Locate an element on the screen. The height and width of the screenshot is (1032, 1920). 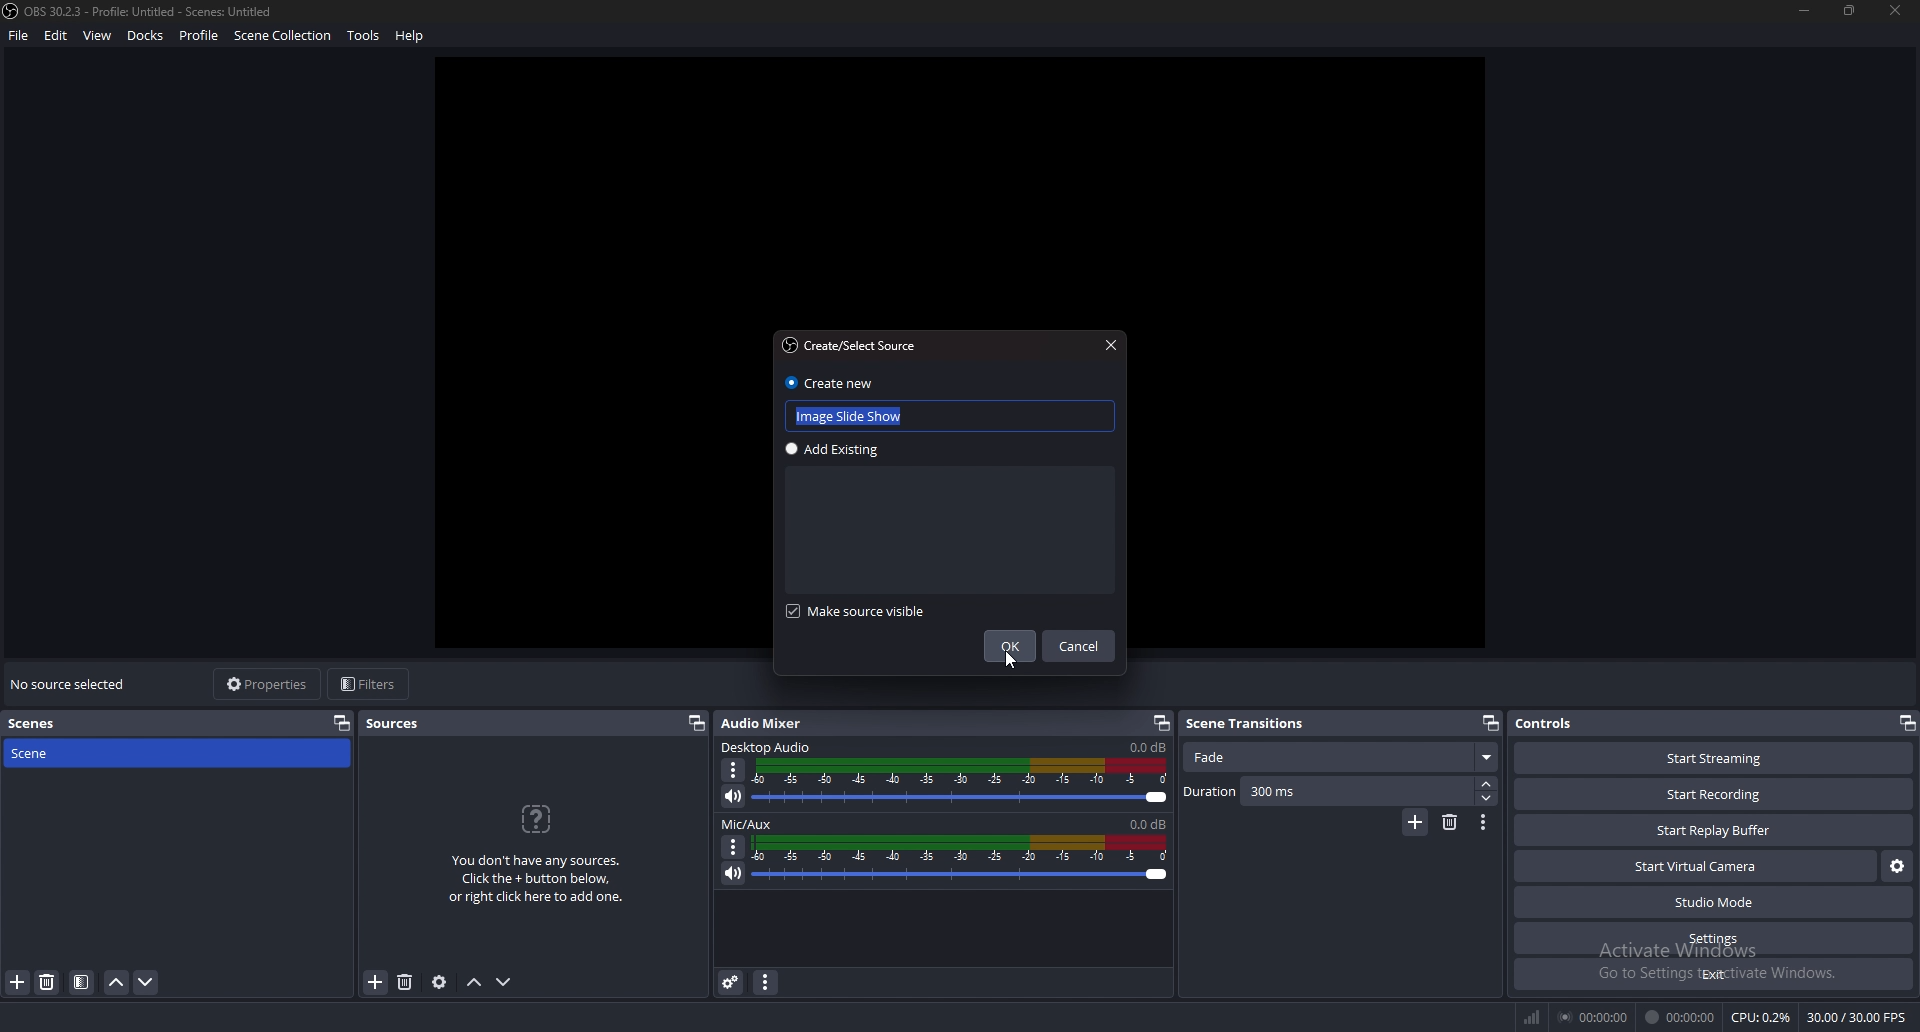
make source visible is located at coordinates (862, 610).